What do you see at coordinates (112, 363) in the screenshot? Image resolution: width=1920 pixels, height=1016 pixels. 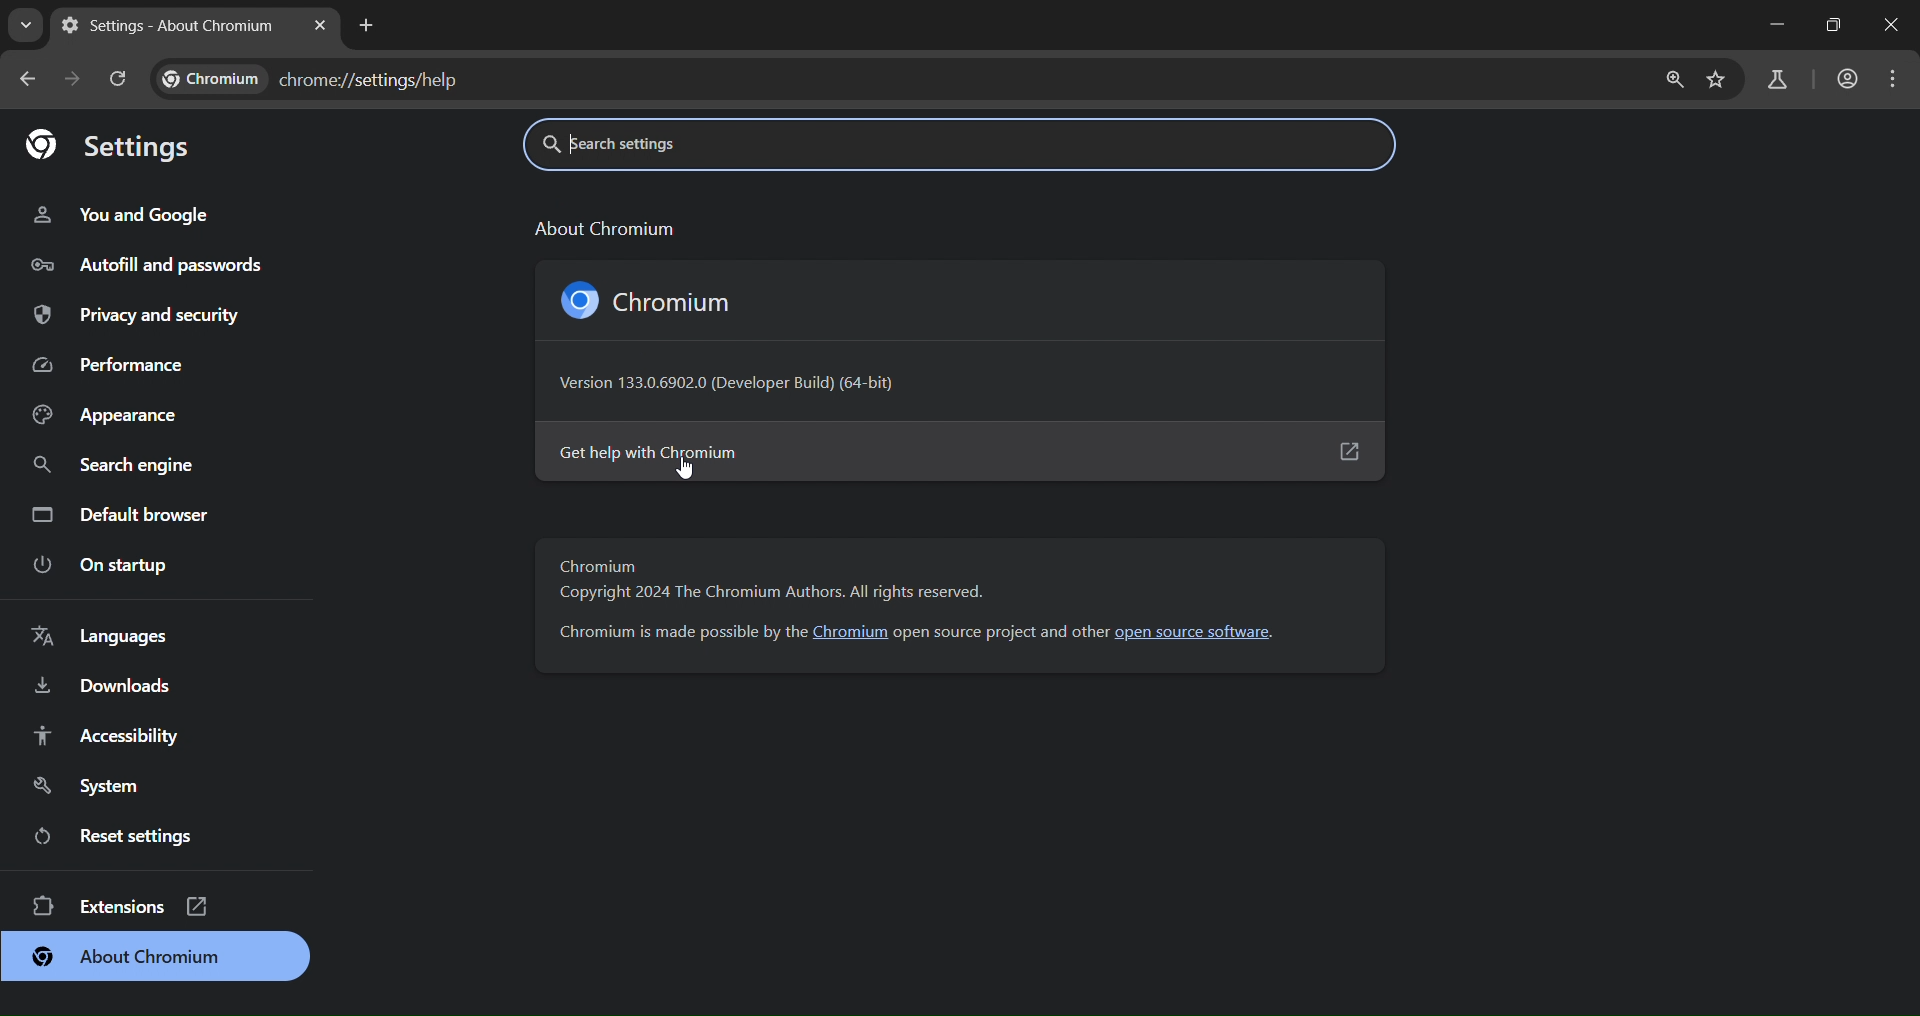 I see `performance` at bounding box center [112, 363].